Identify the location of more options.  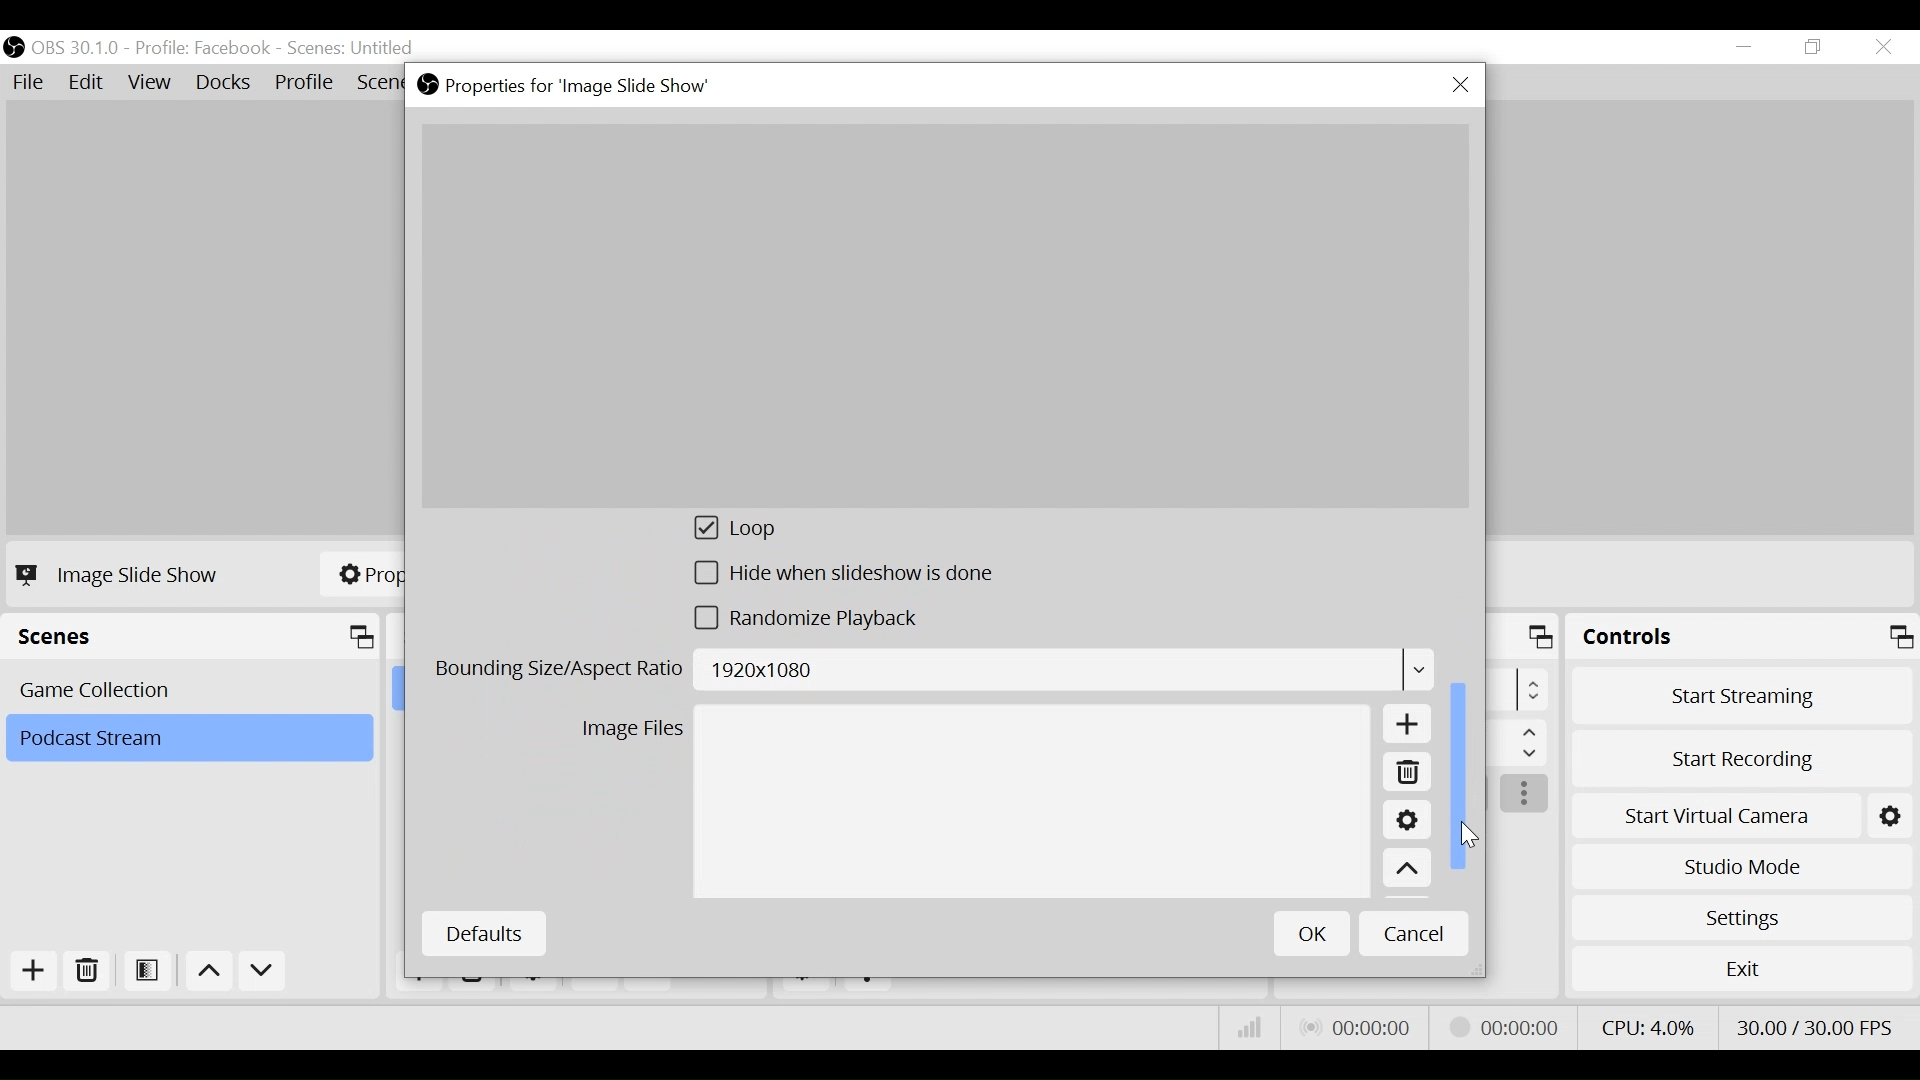
(1526, 795).